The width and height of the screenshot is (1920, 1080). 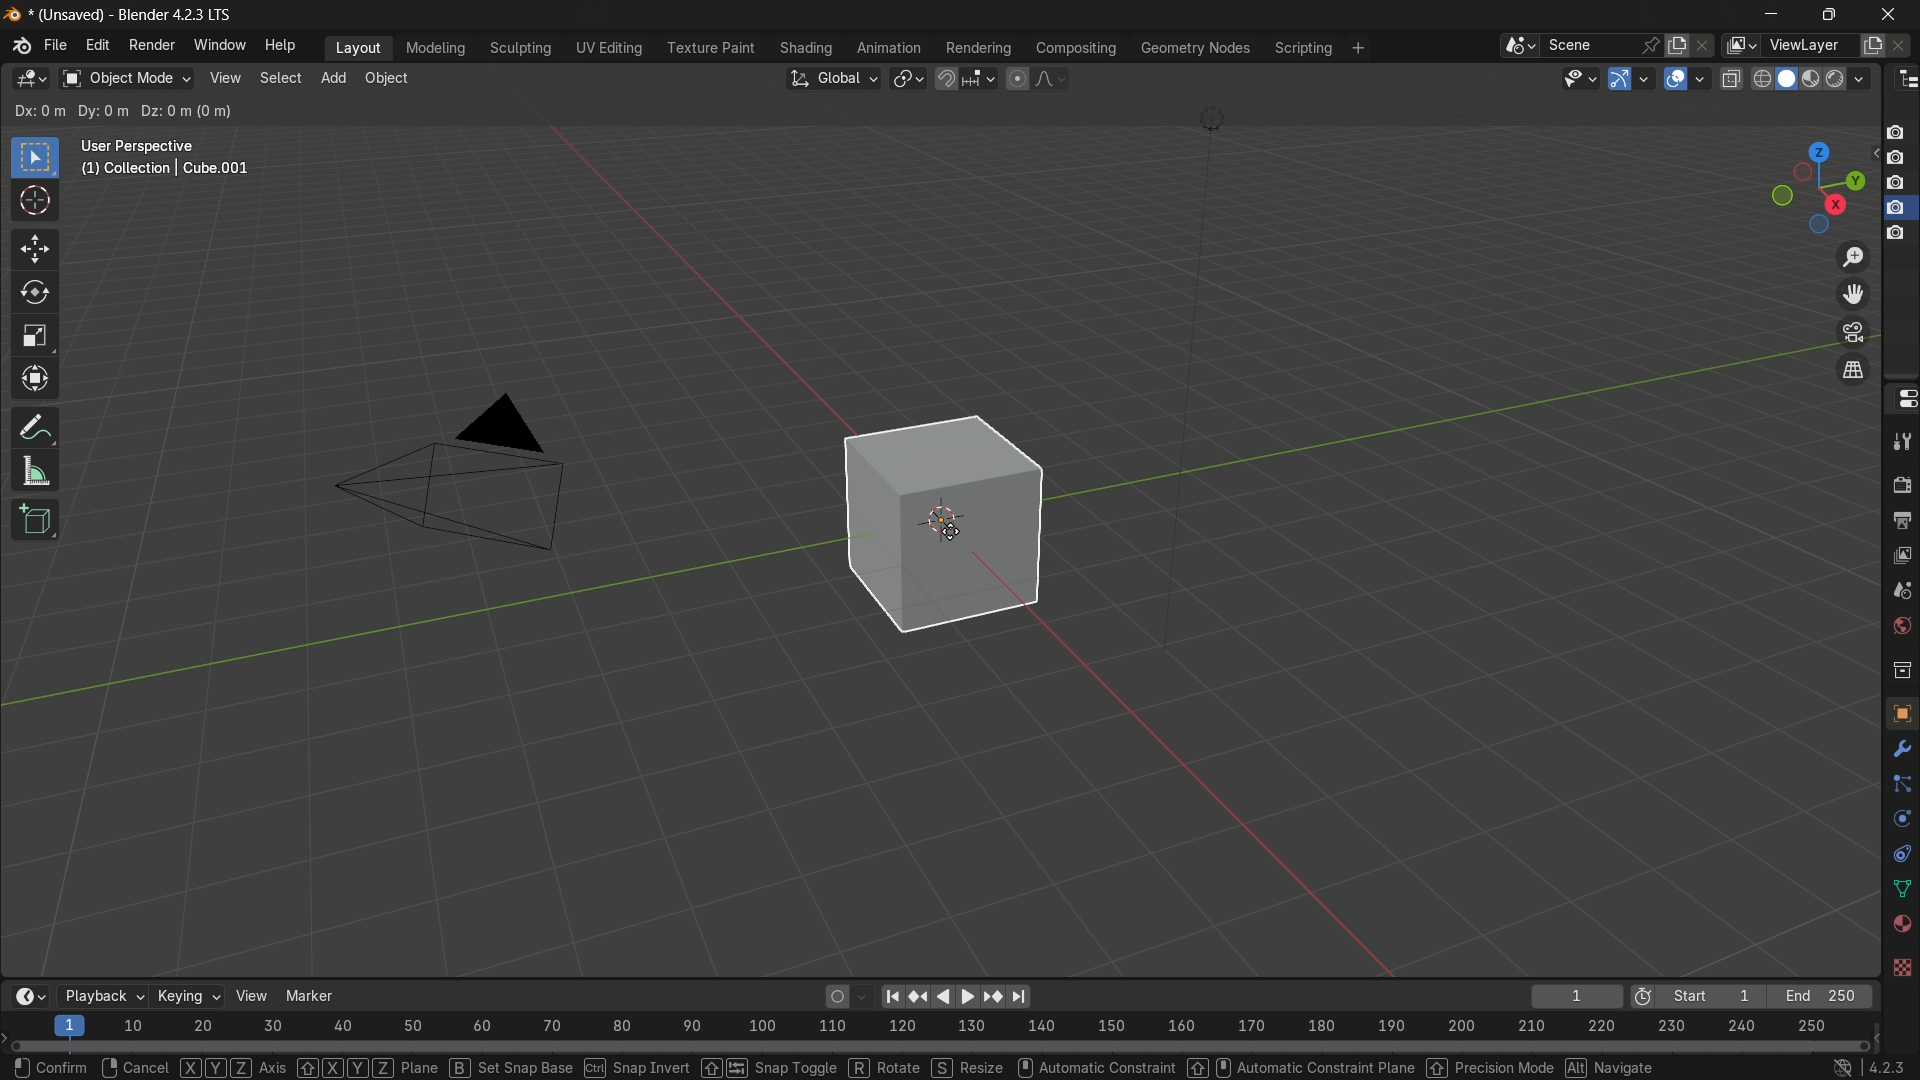 What do you see at coordinates (104, 996) in the screenshot?
I see `playback` at bounding box center [104, 996].